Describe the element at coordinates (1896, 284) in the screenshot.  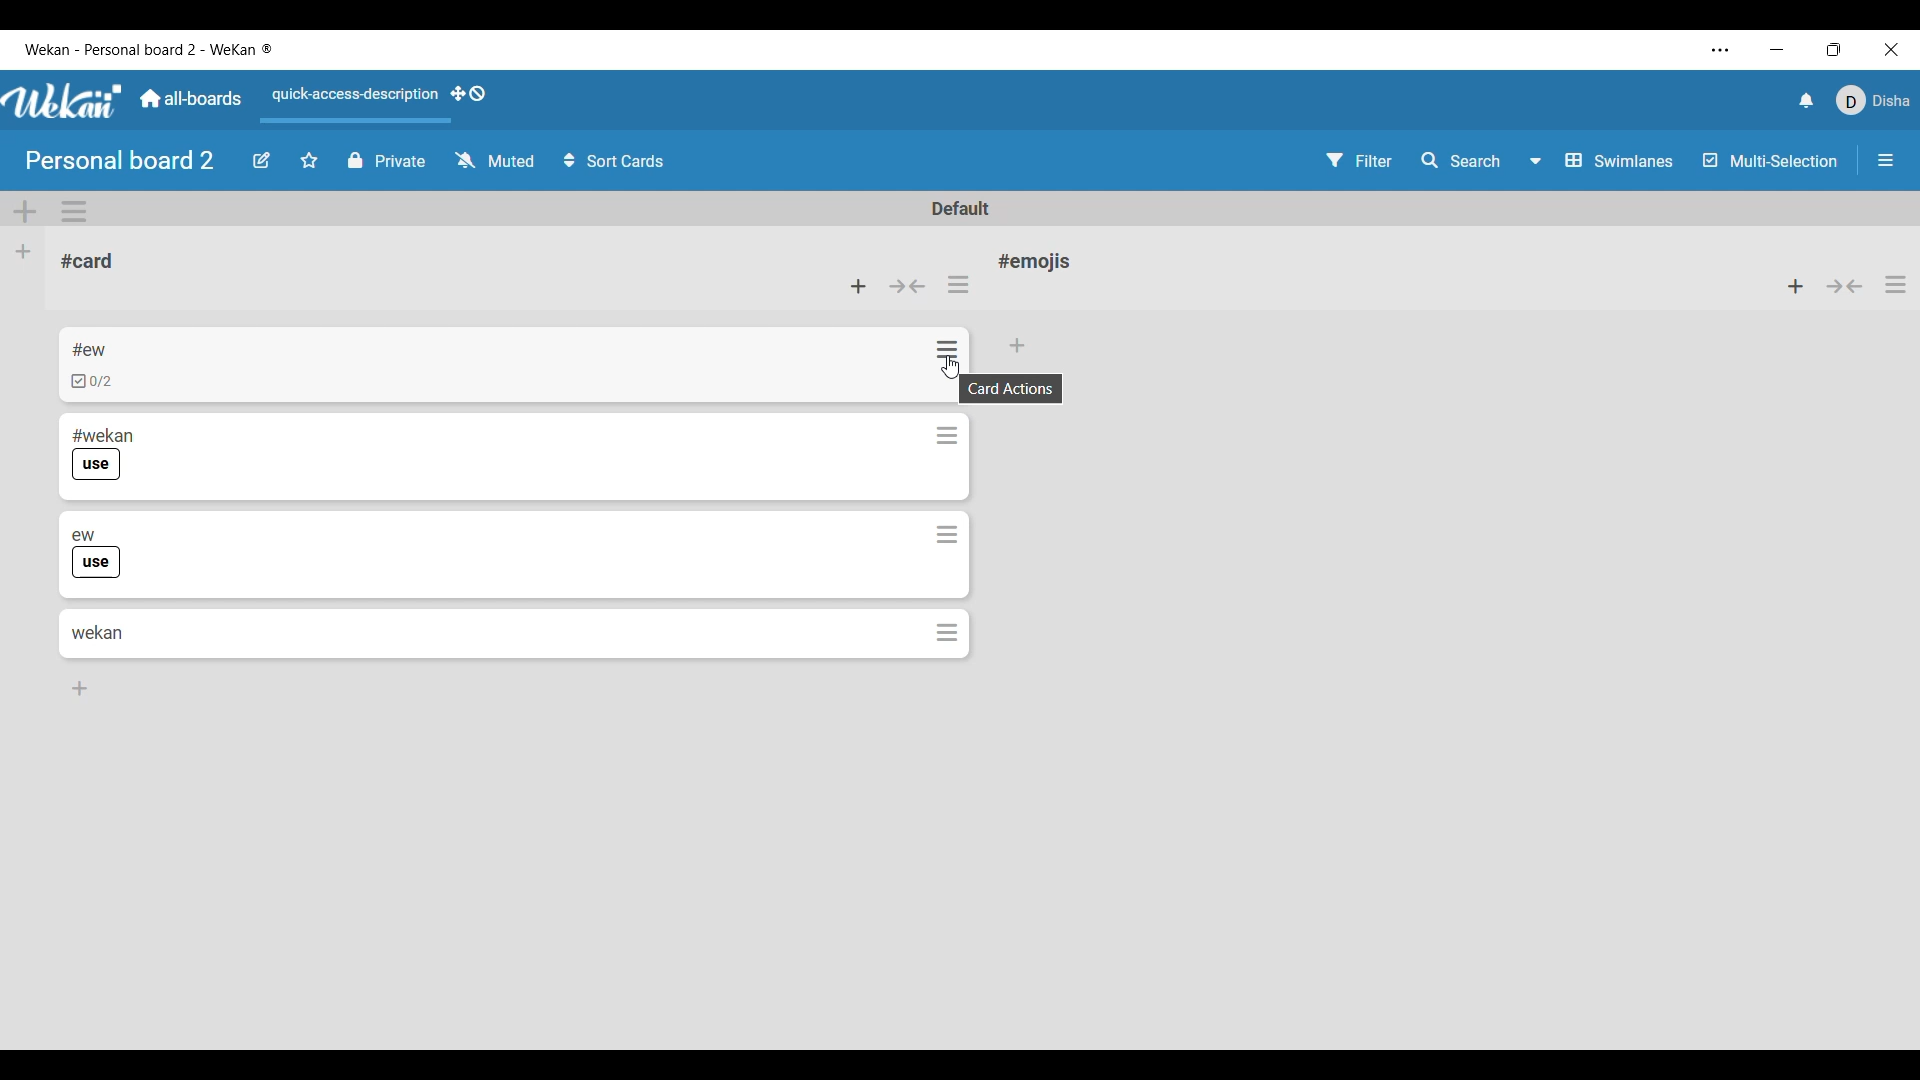
I see `List actions` at that location.